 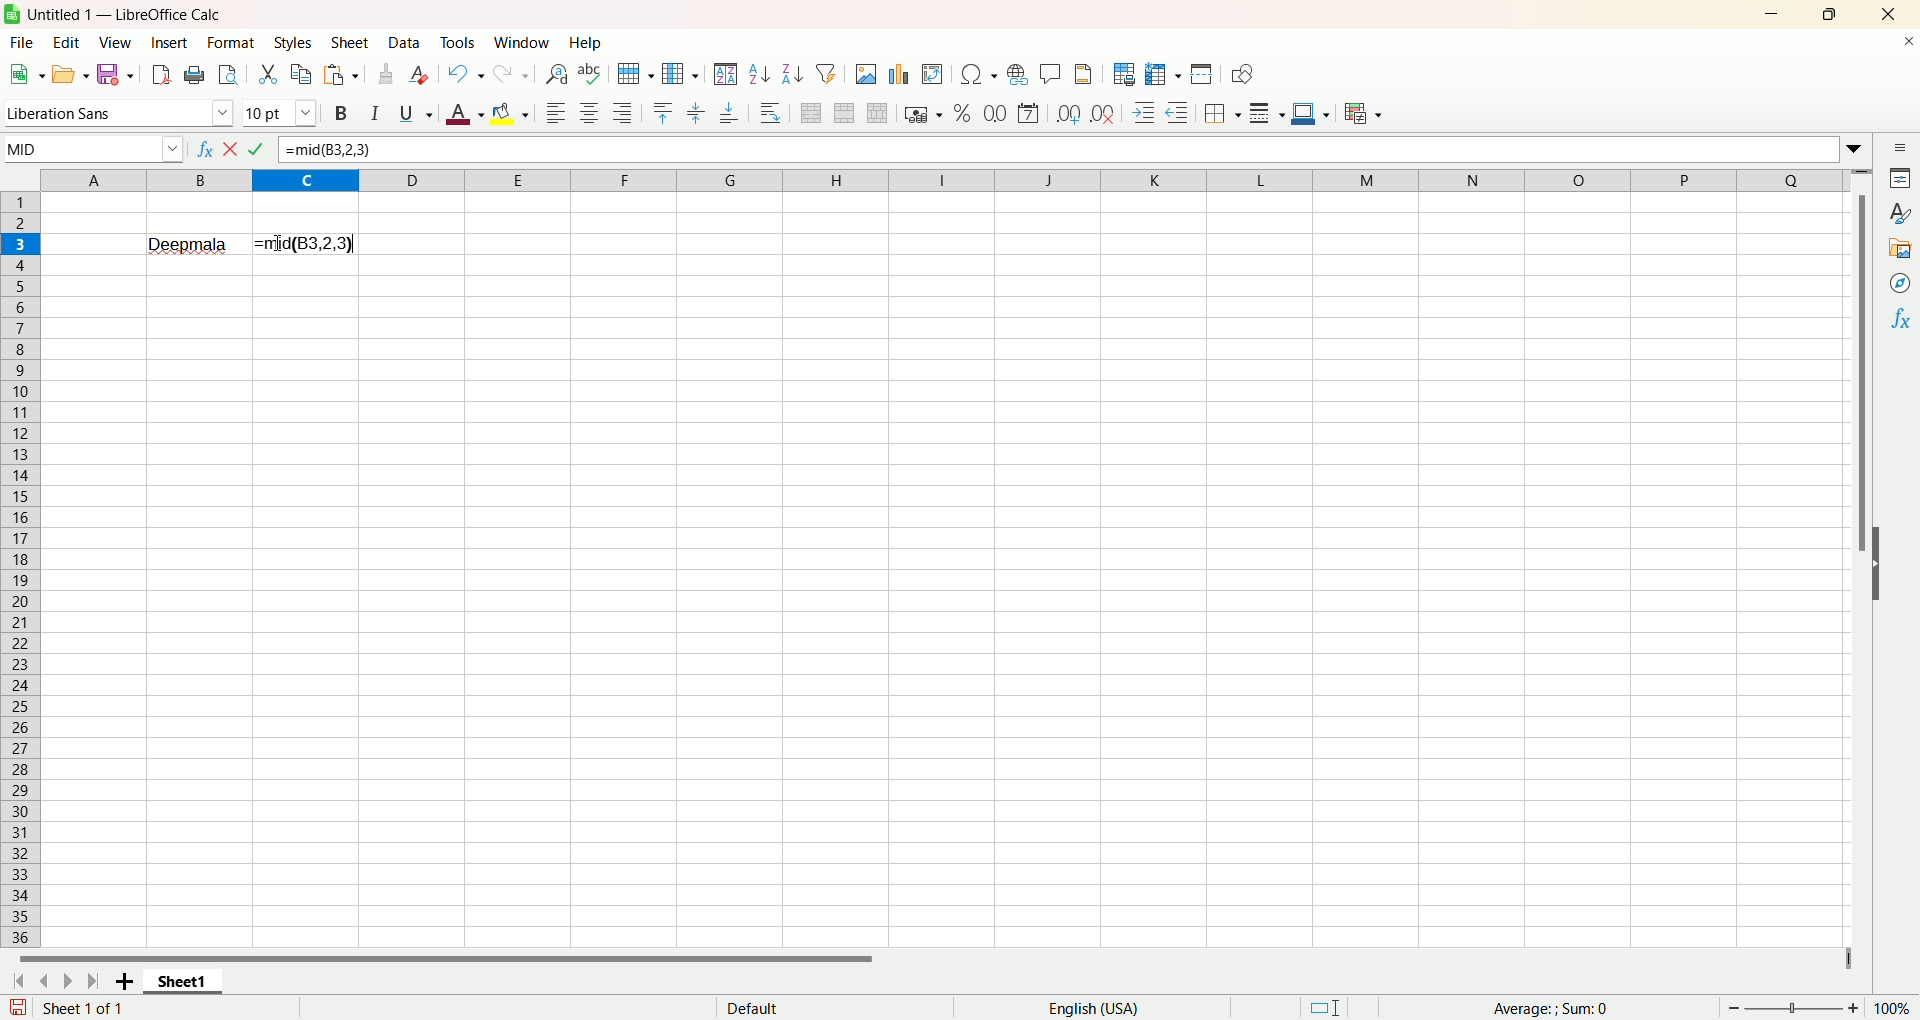 I want to click on select function, so click(x=232, y=148).